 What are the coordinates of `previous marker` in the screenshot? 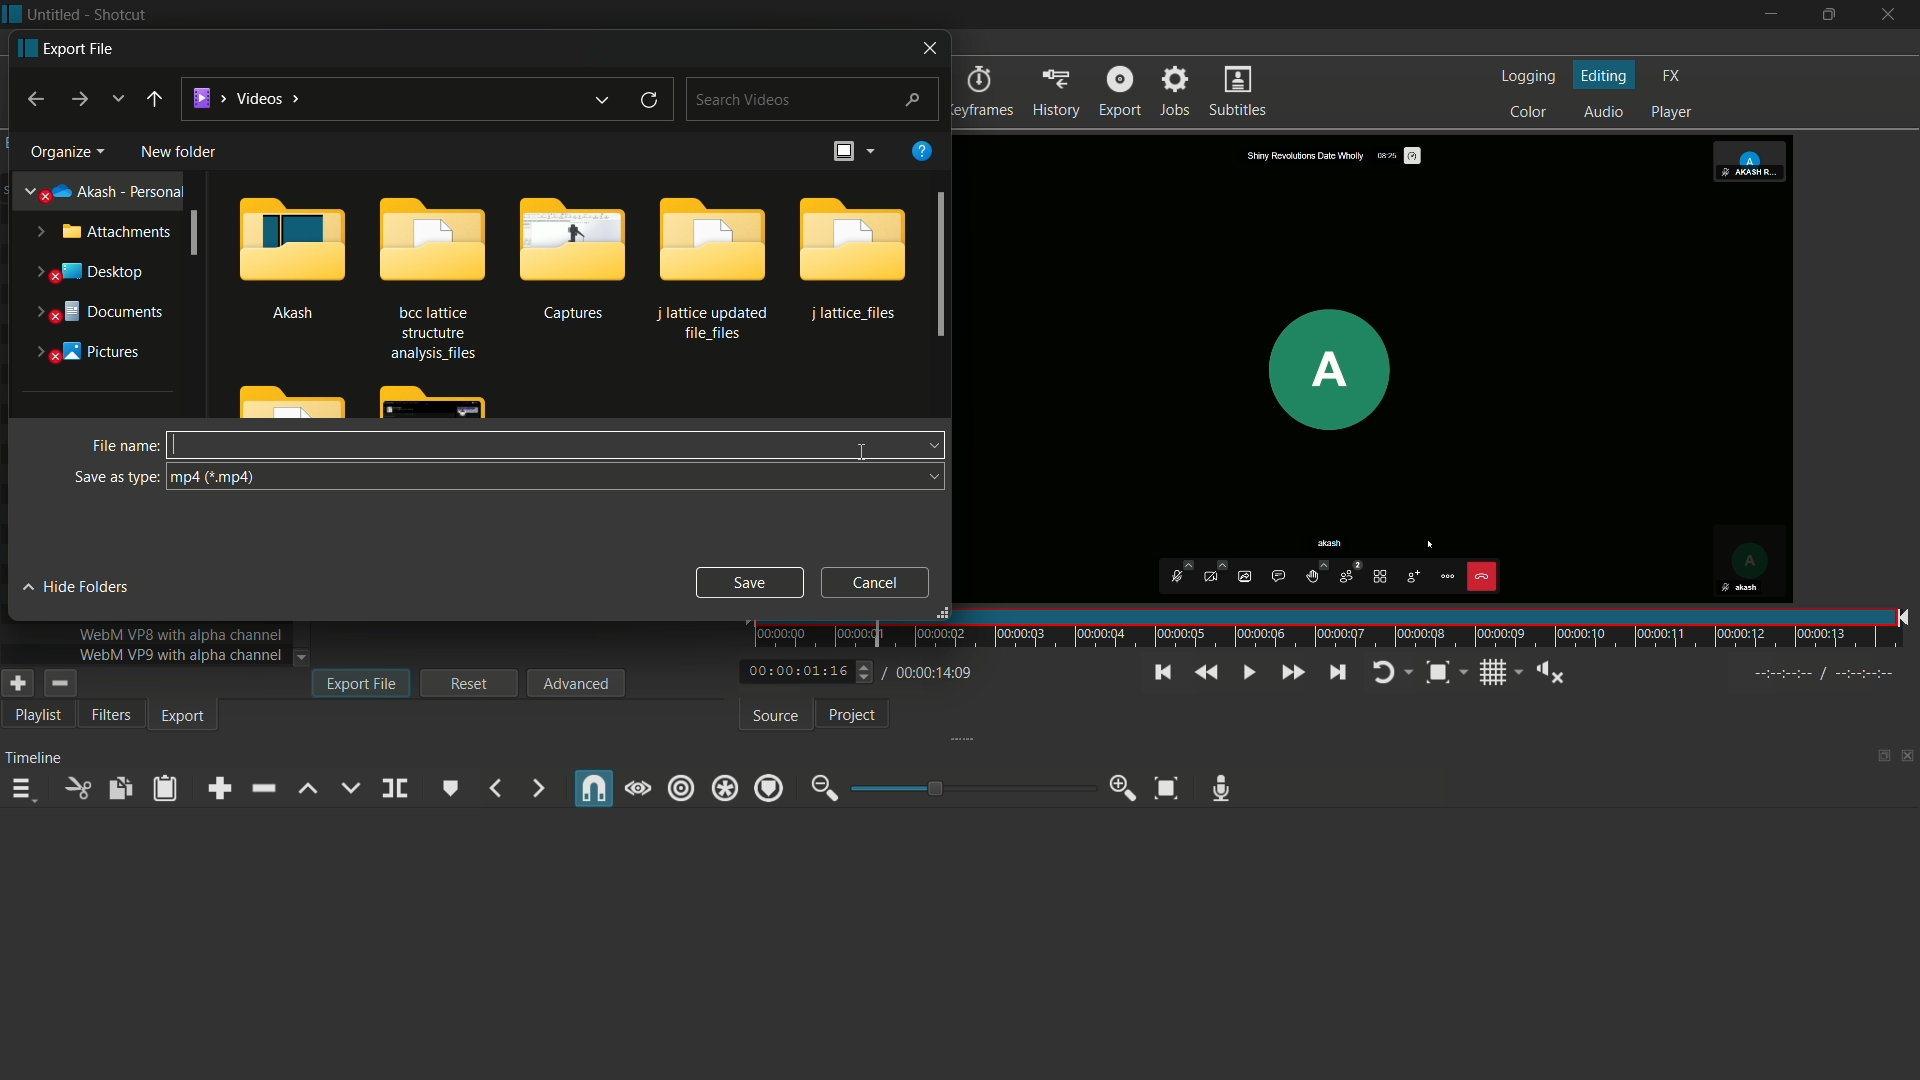 It's located at (494, 788).